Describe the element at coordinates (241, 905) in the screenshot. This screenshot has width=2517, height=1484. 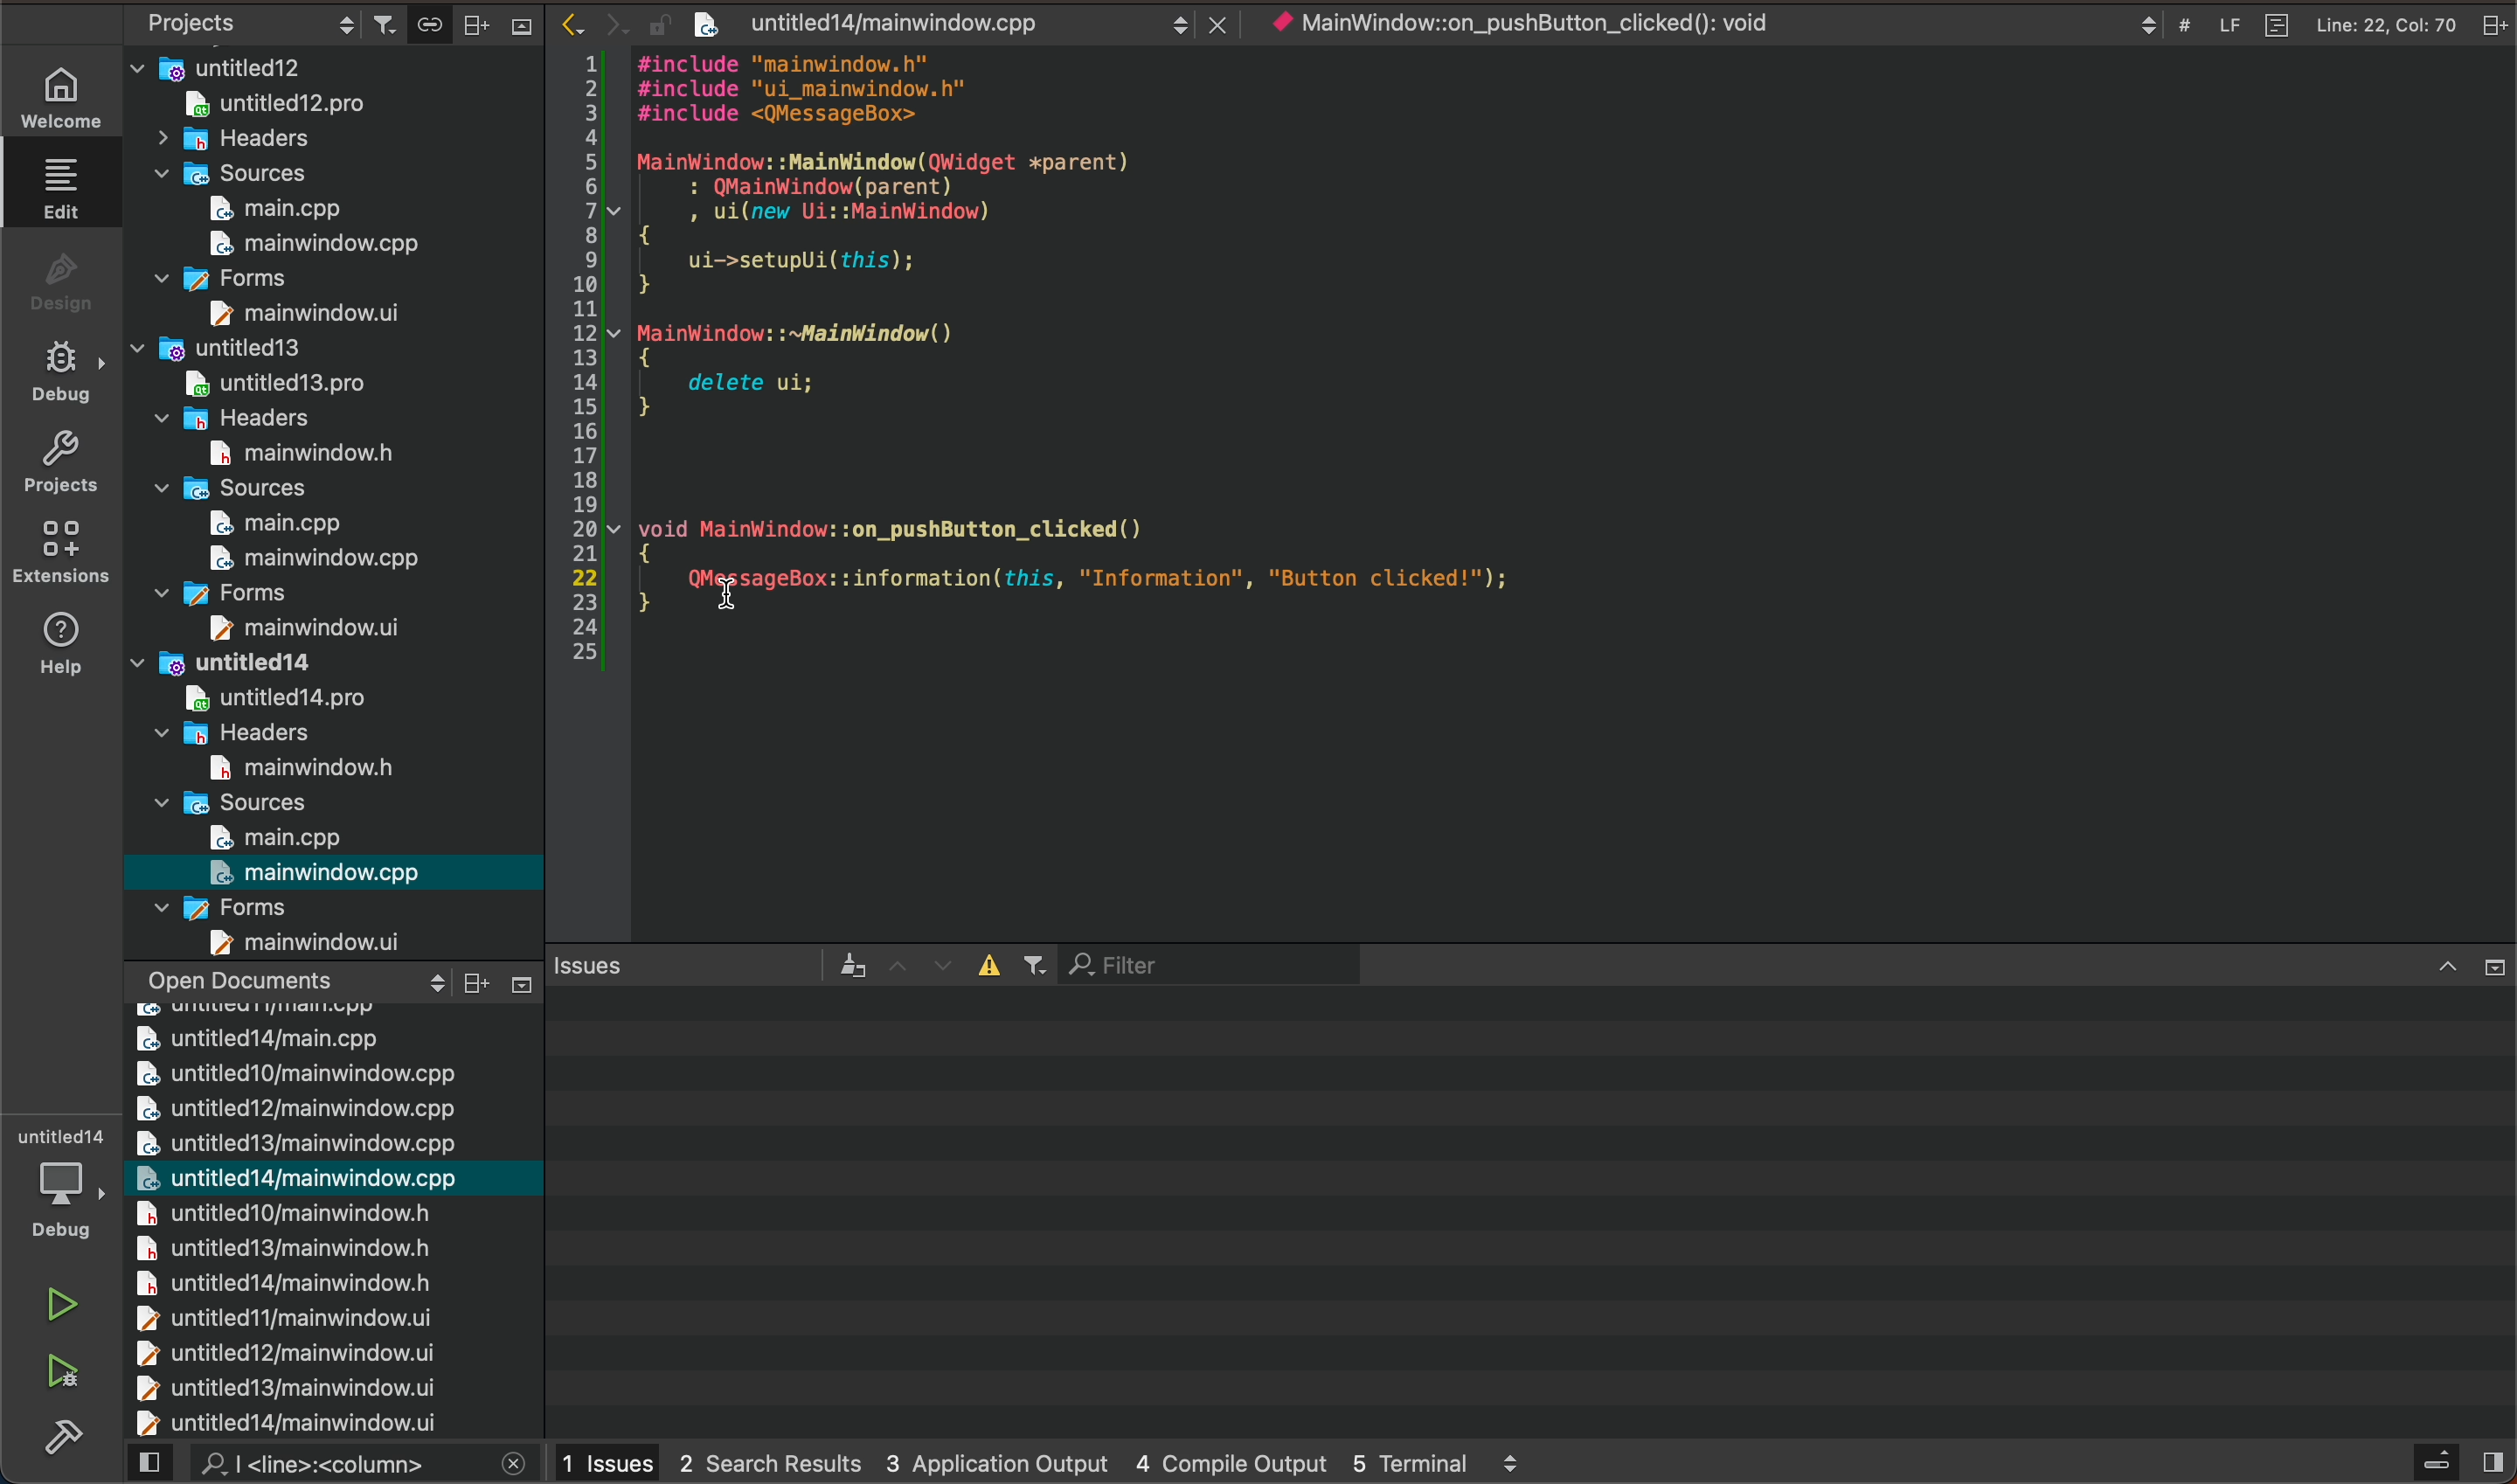
I see `forms` at that location.